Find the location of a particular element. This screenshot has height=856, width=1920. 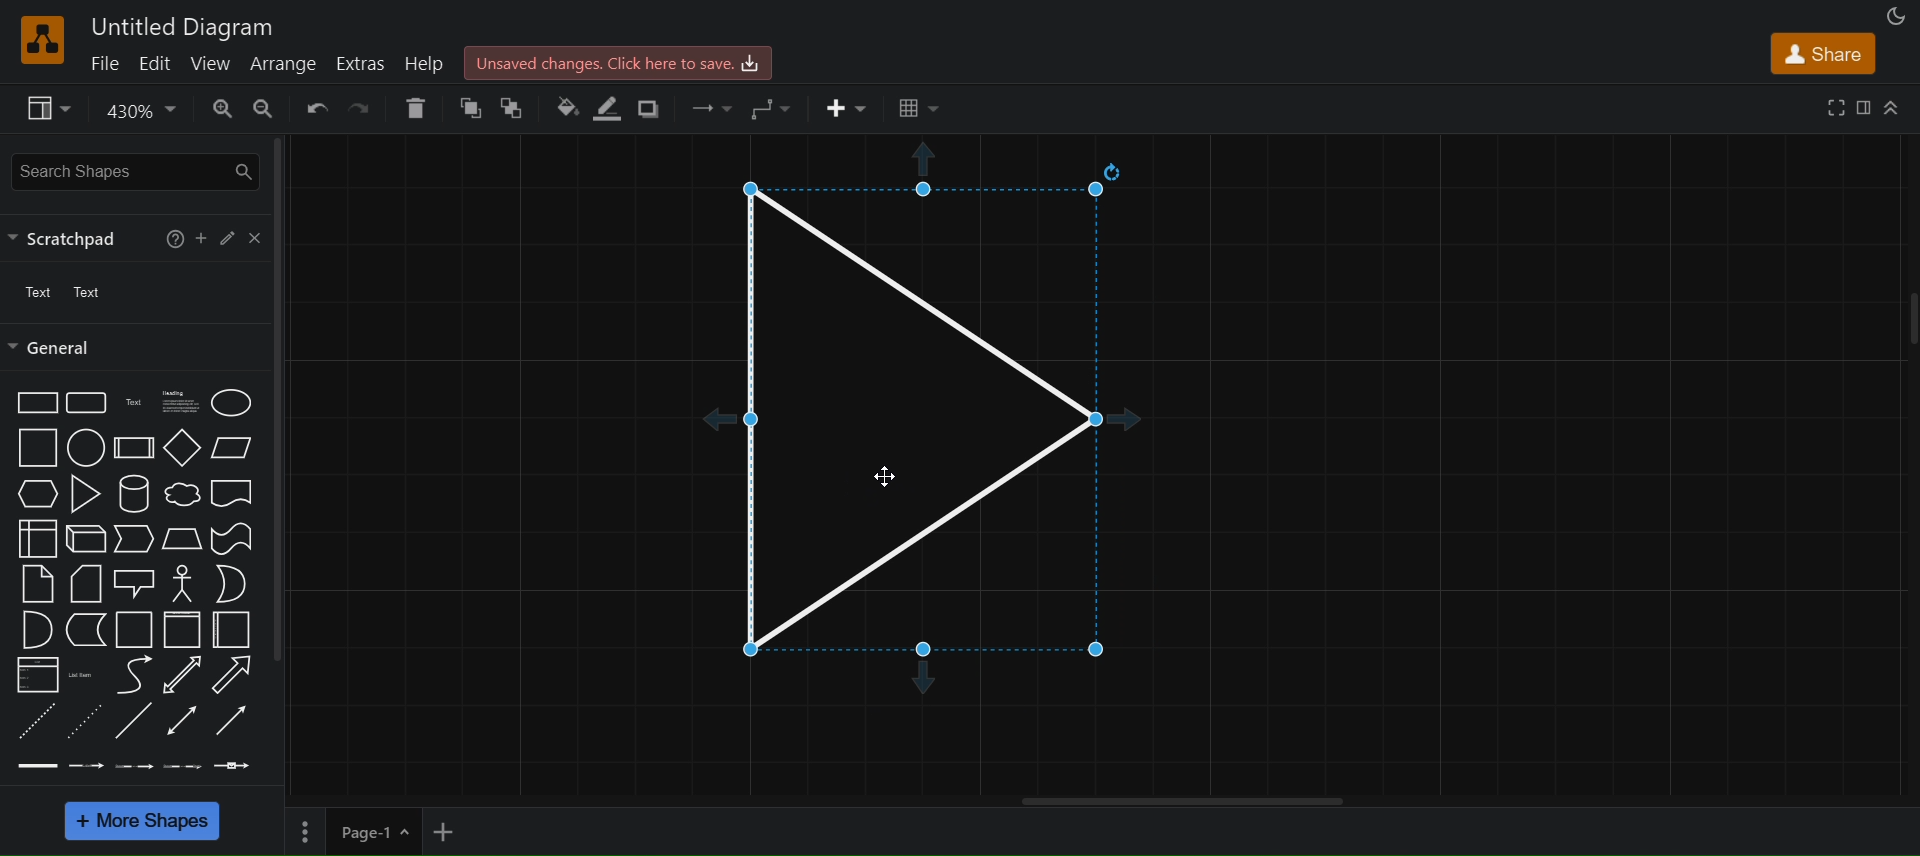

to front is located at coordinates (469, 108).